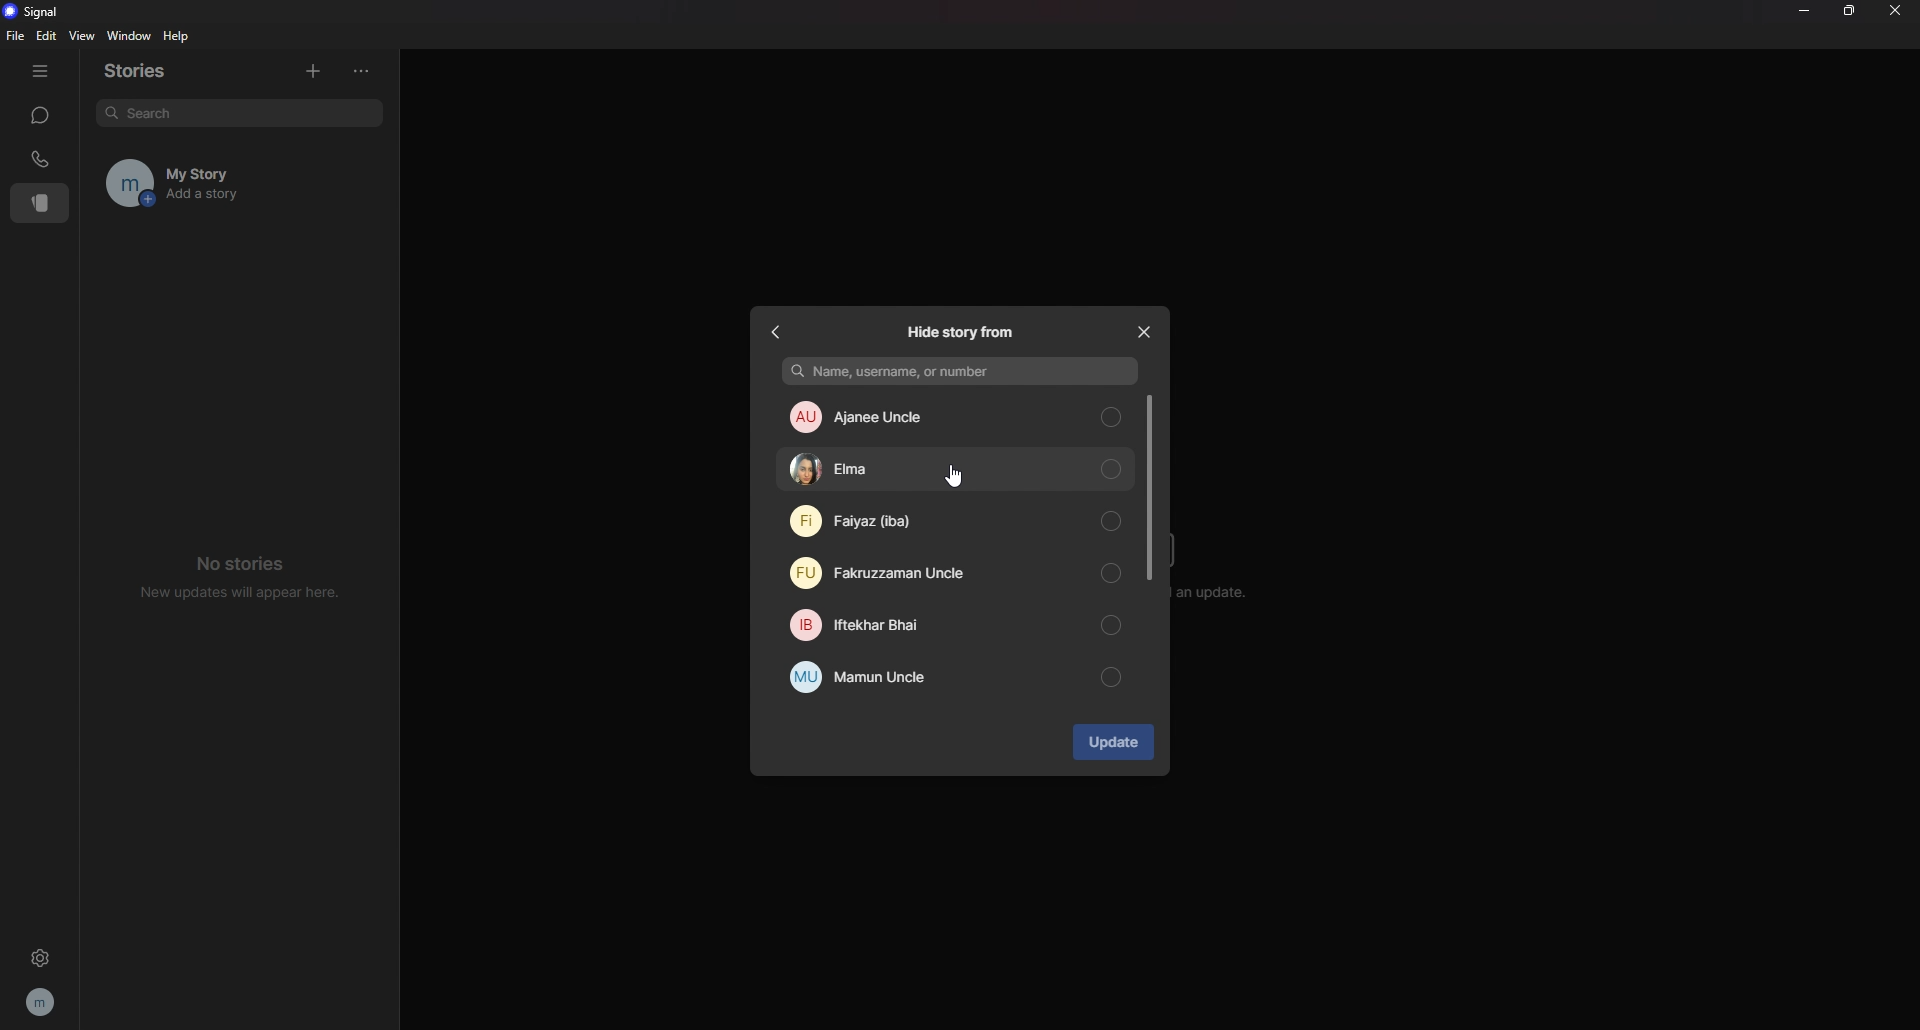 The width and height of the screenshot is (1920, 1030). Describe the element at coordinates (956, 470) in the screenshot. I see `elma` at that location.